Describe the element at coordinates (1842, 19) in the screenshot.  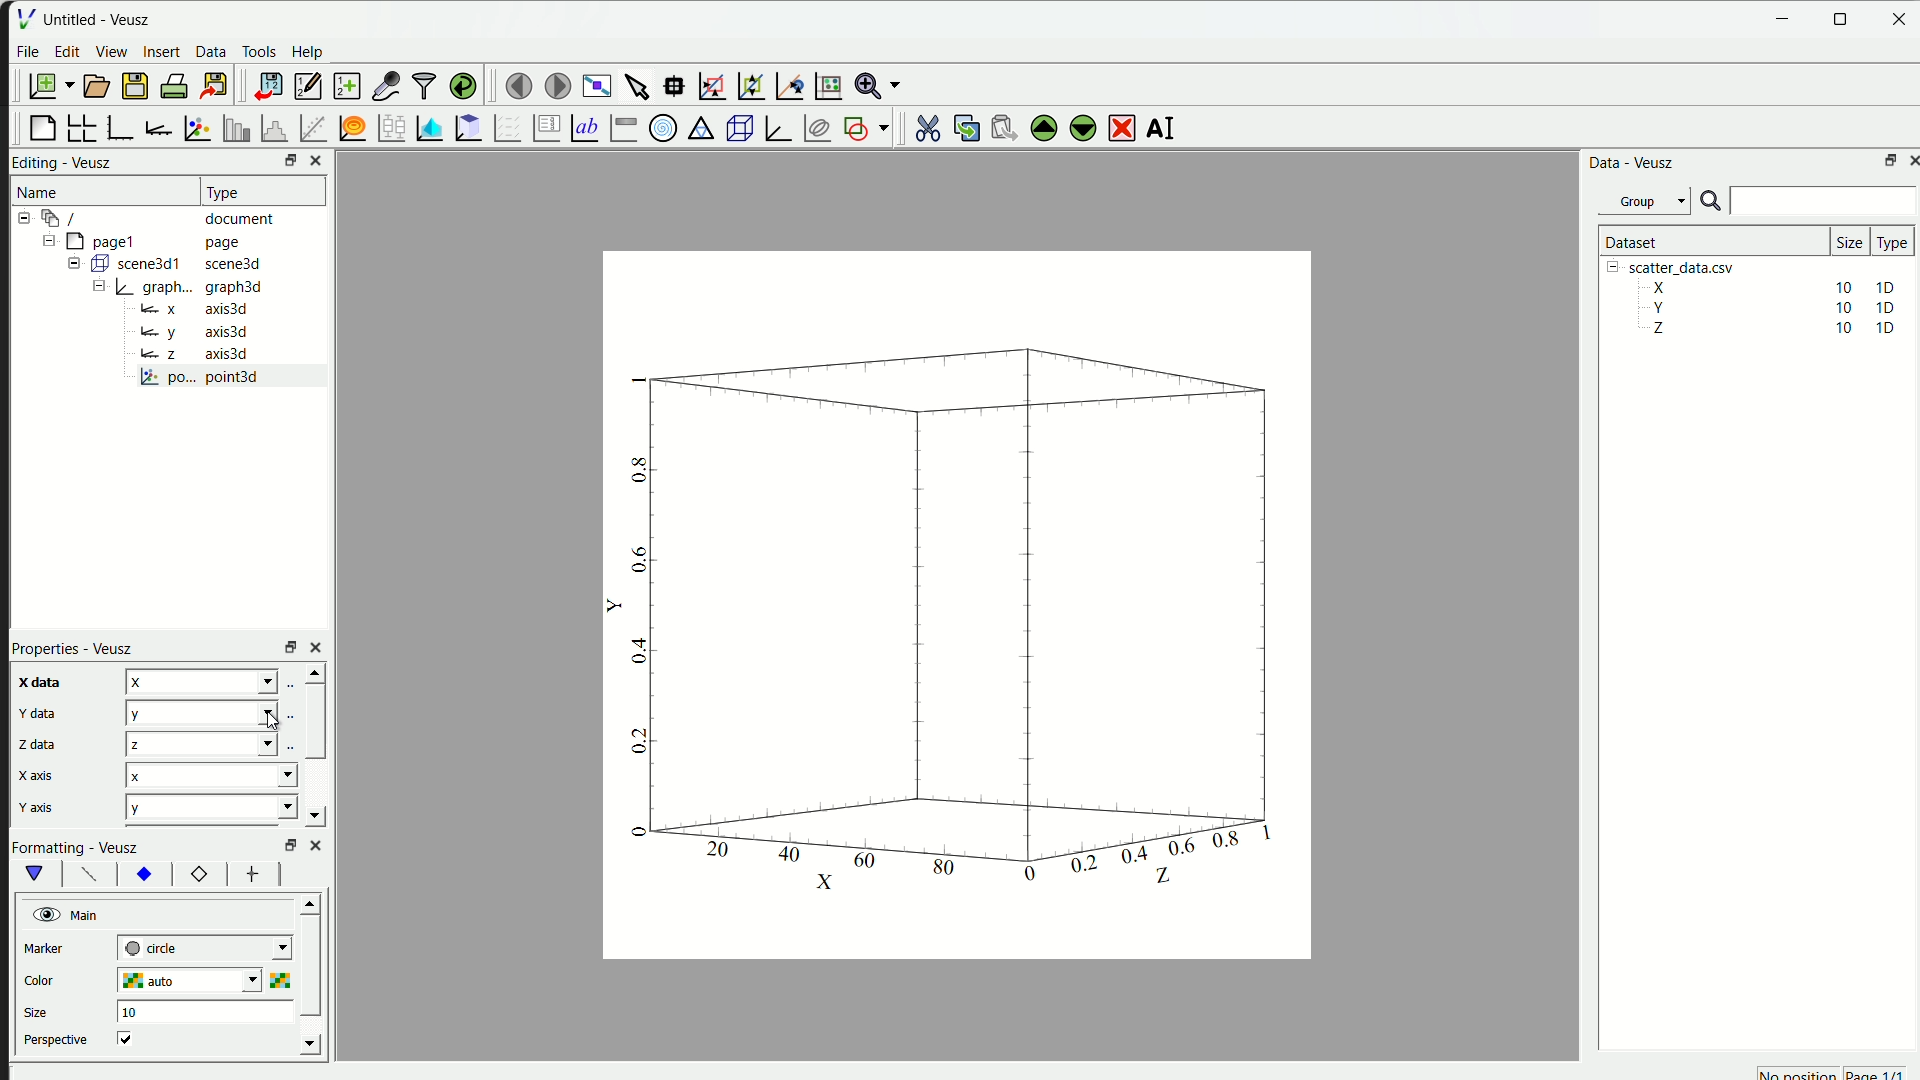
I see `resize` at that location.